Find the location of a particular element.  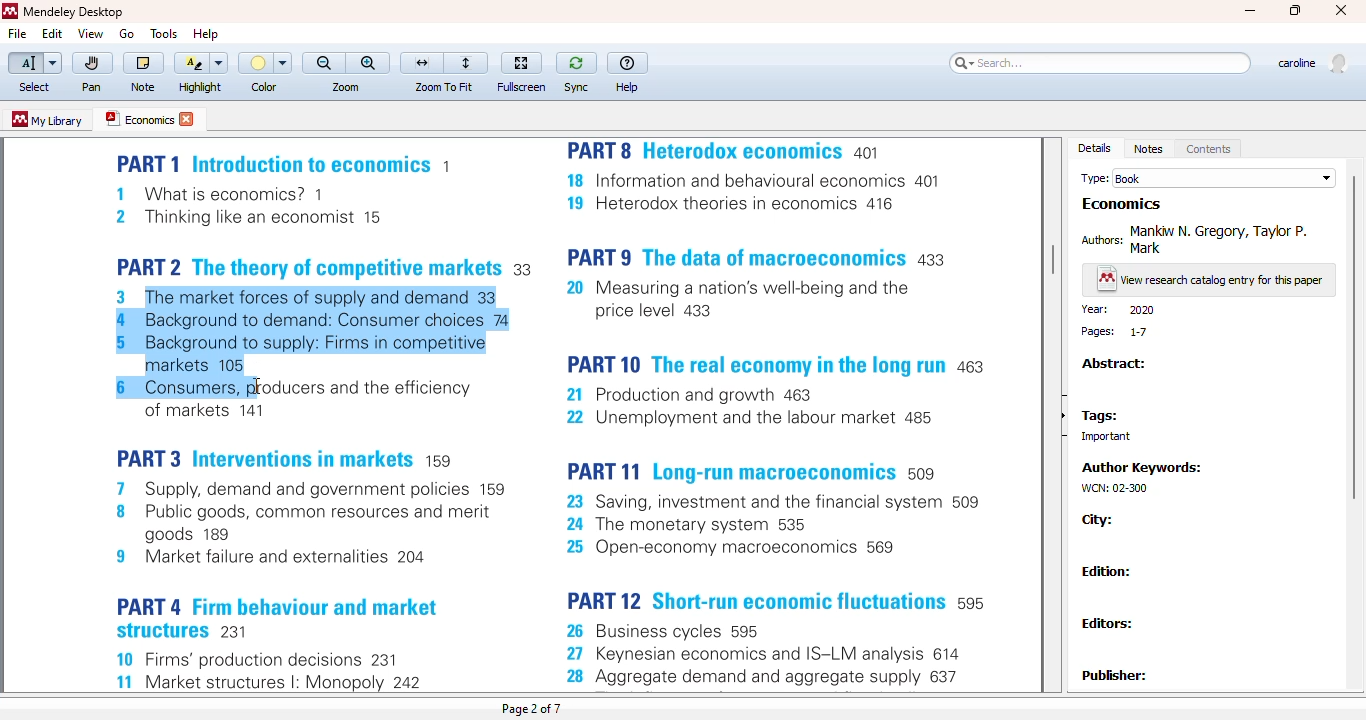

vertical scroll bar is located at coordinates (1351, 337).